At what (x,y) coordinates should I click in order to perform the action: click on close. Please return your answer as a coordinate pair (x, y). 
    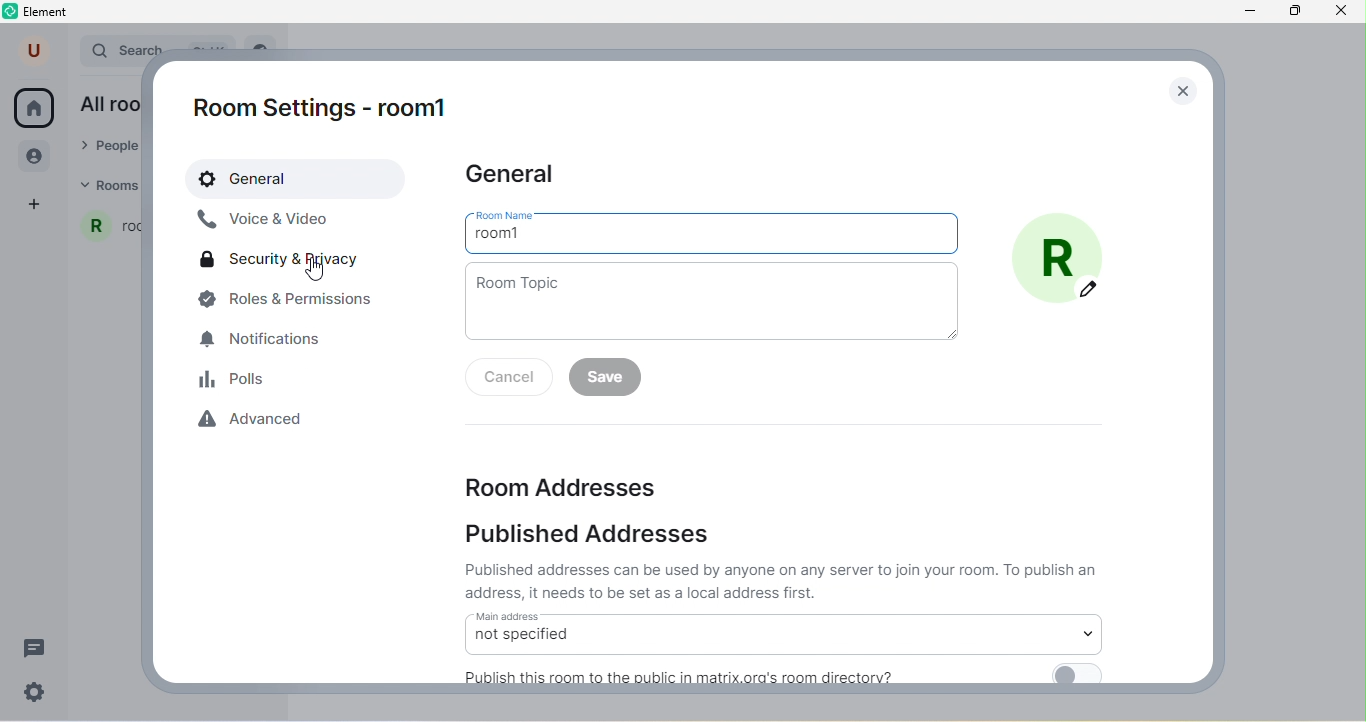
    Looking at the image, I should click on (1346, 14).